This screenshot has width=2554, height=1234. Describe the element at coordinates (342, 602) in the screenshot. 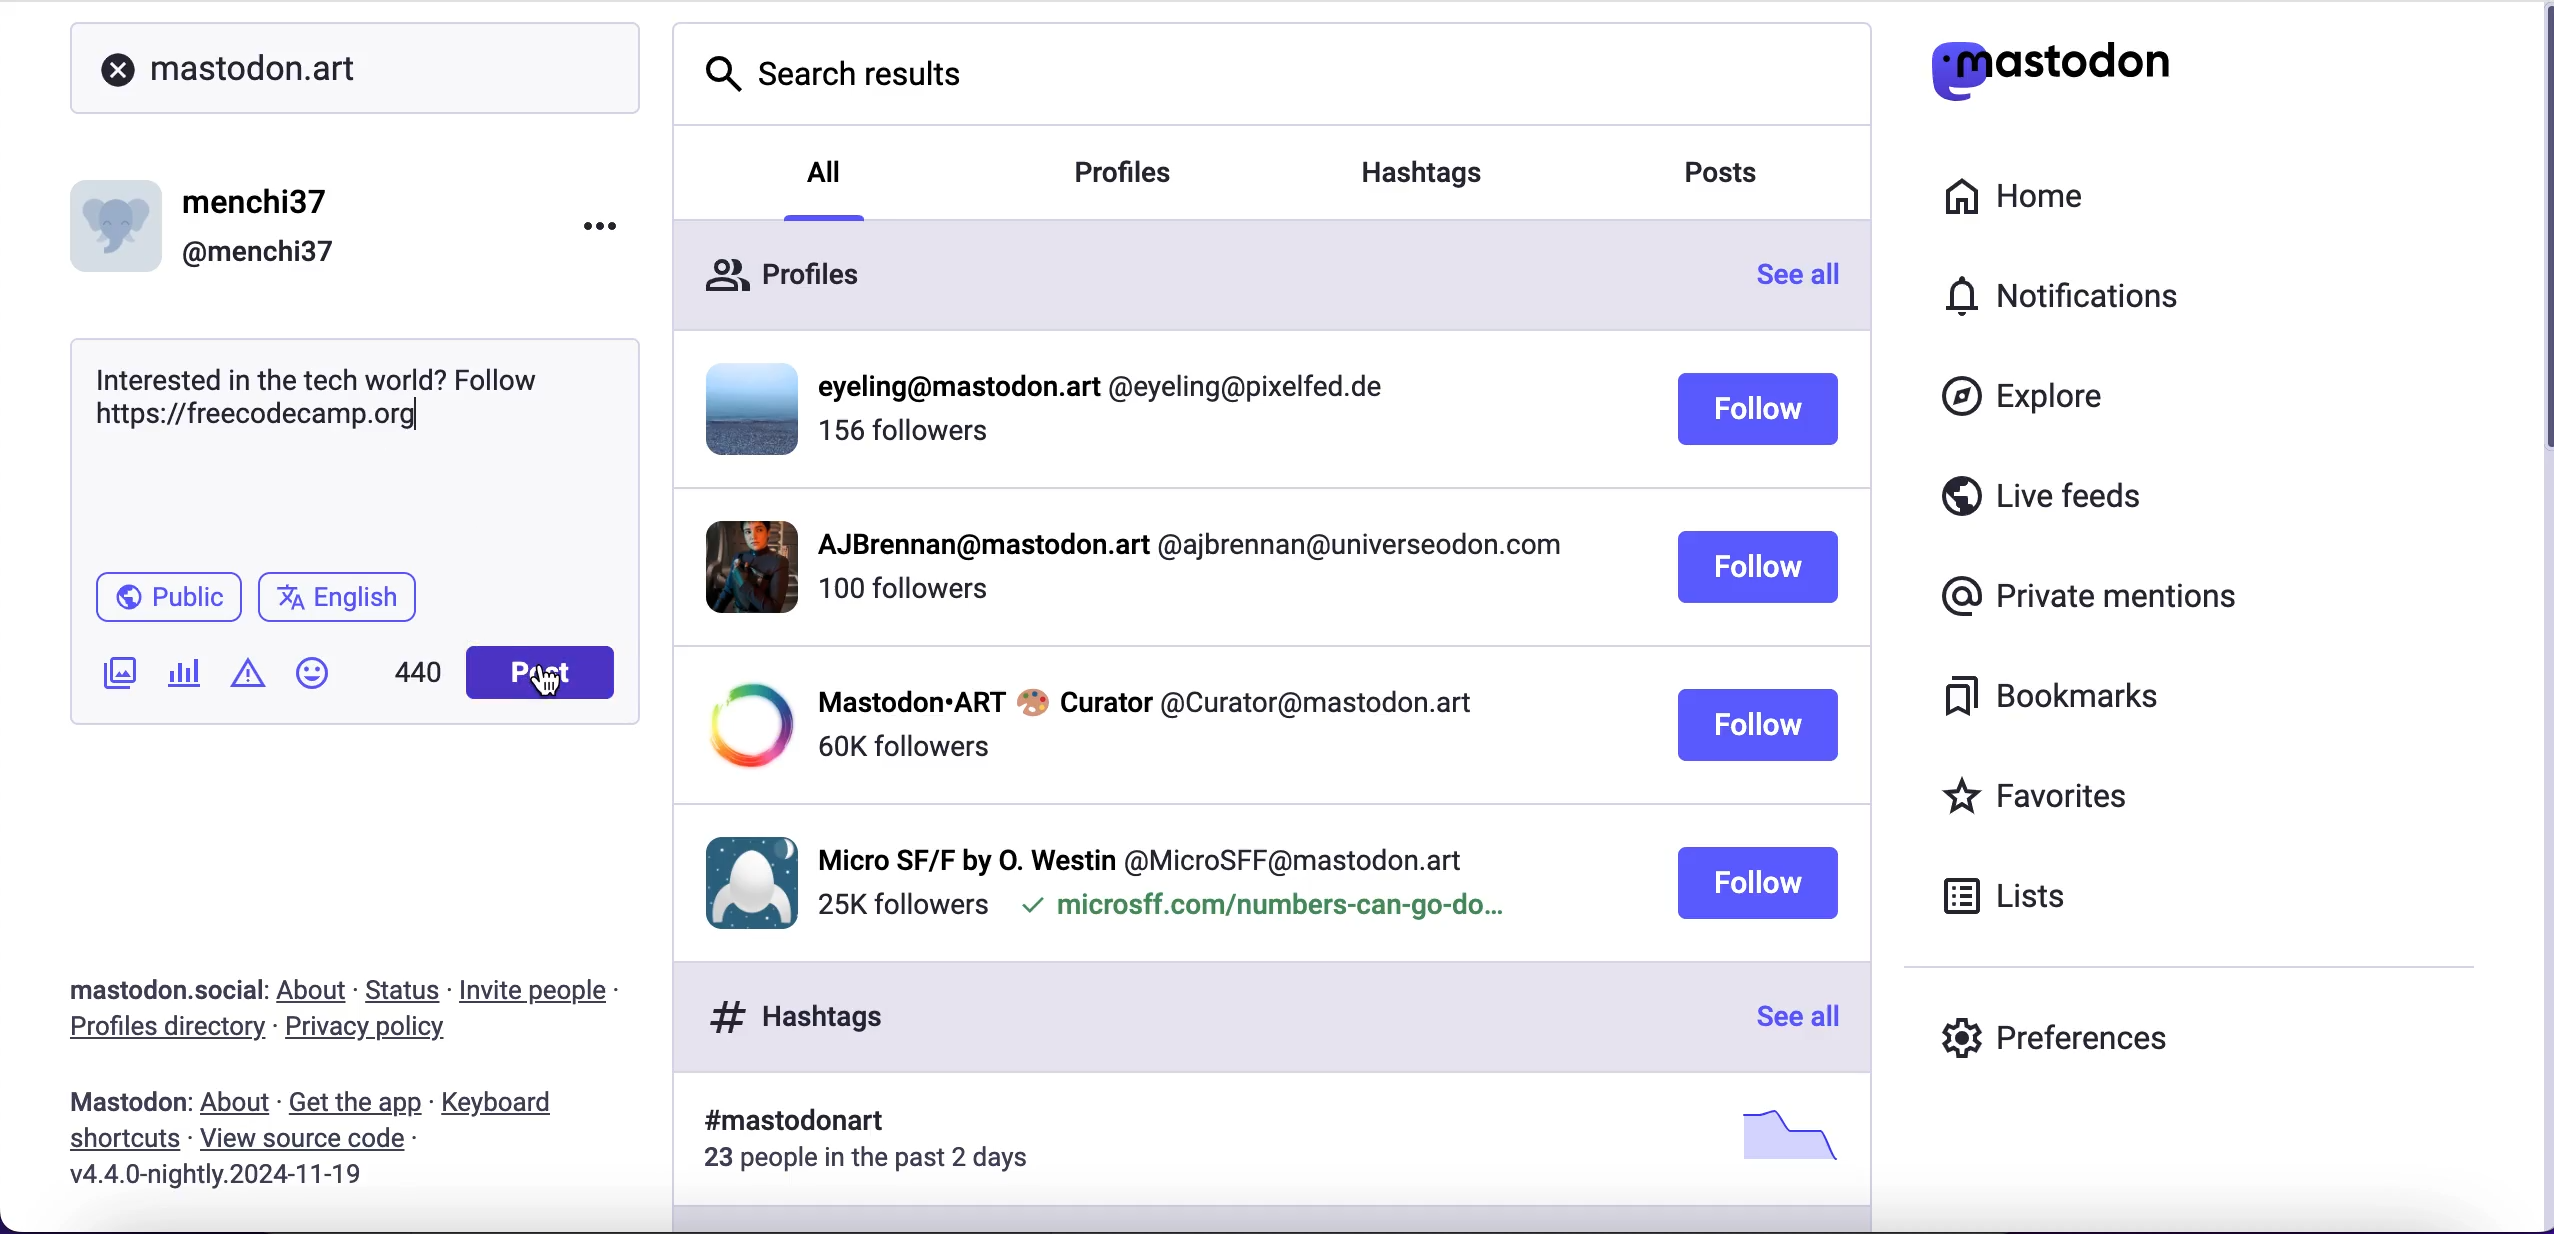

I see `english` at that location.